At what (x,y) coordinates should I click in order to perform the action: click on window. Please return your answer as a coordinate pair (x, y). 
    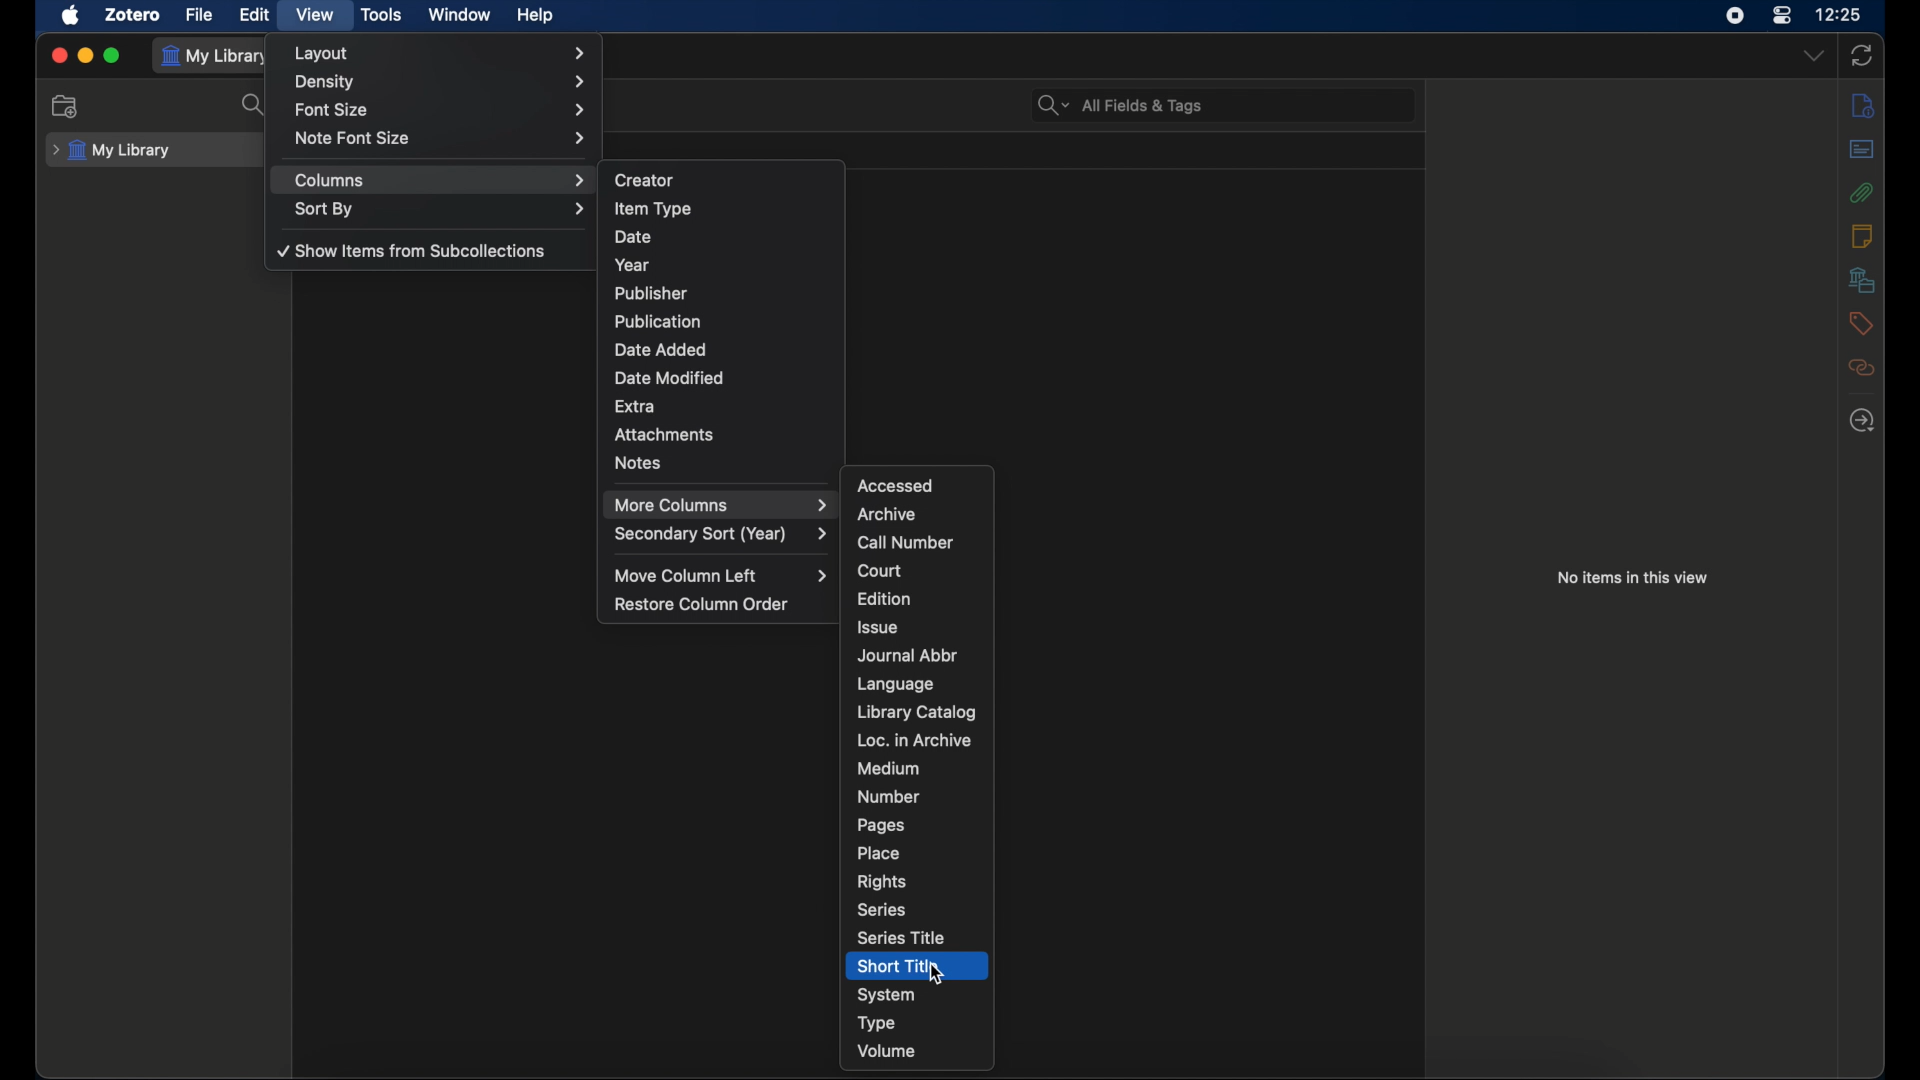
    Looking at the image, I should click on (460, 15).